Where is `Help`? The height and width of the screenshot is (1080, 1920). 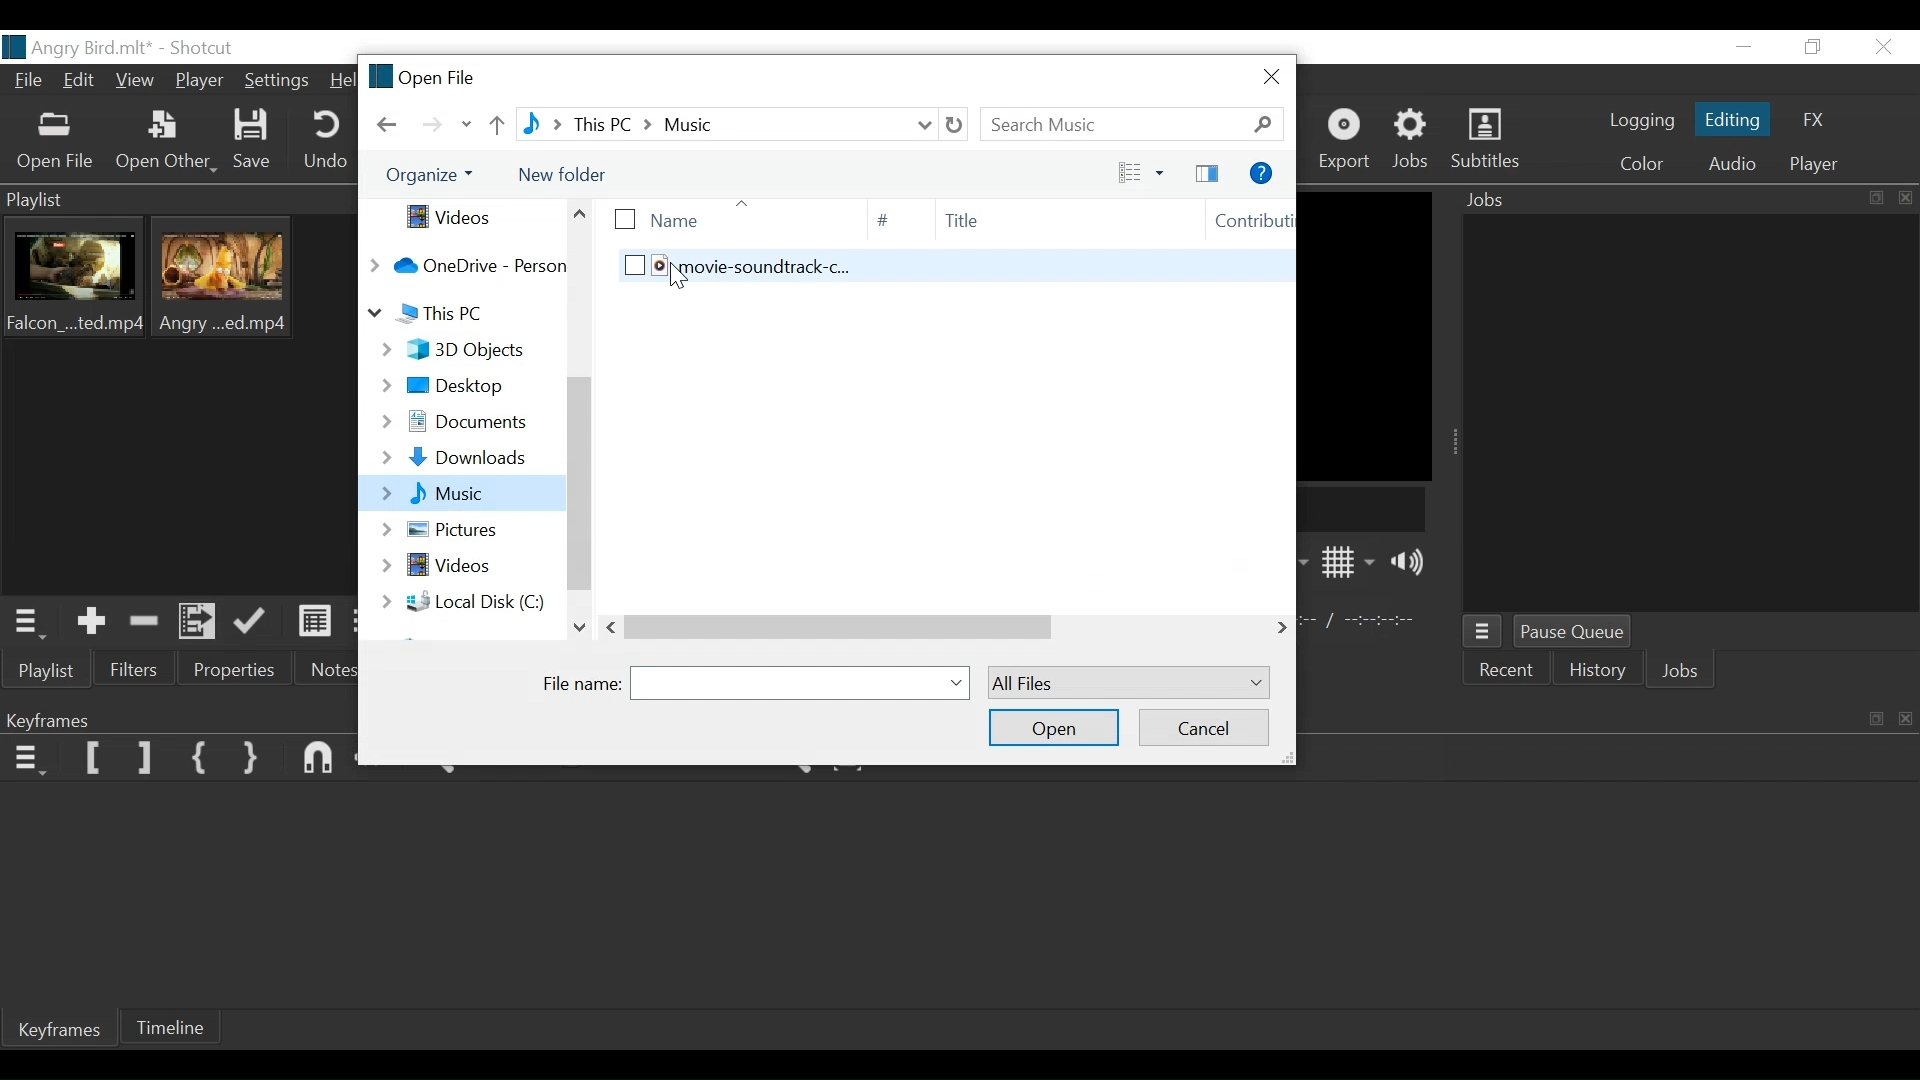
Help is located at coordinates (341, 82).